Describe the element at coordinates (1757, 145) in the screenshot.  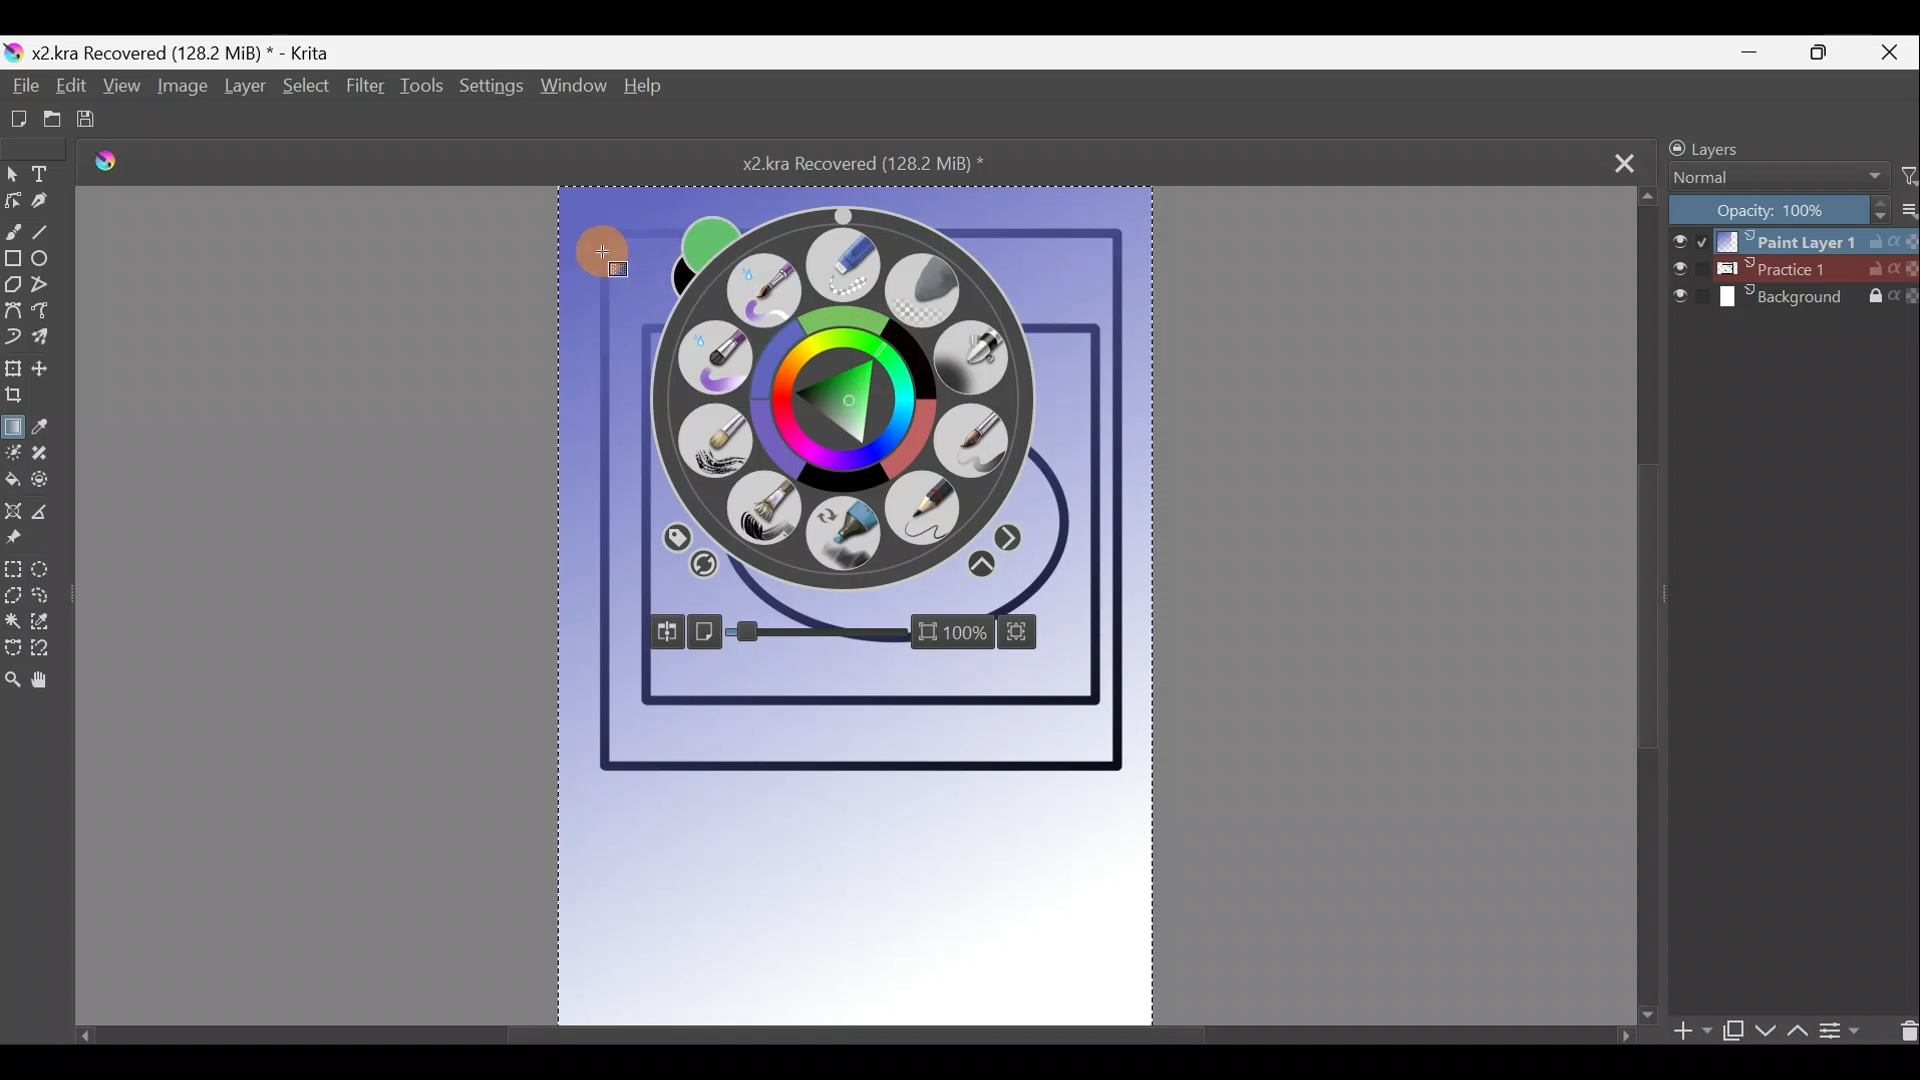
I see `Layers` at that location.